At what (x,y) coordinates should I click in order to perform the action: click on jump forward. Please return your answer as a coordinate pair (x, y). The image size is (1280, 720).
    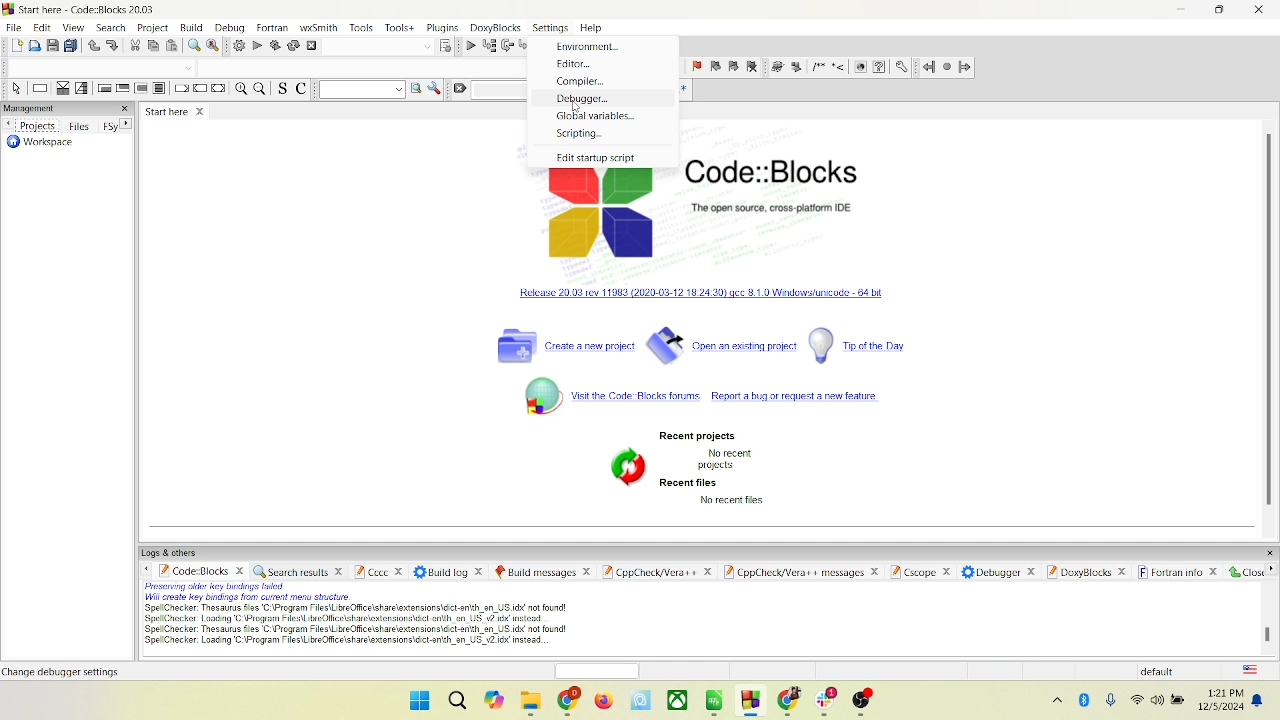
    Looking at the image, I should click on (967, 67).